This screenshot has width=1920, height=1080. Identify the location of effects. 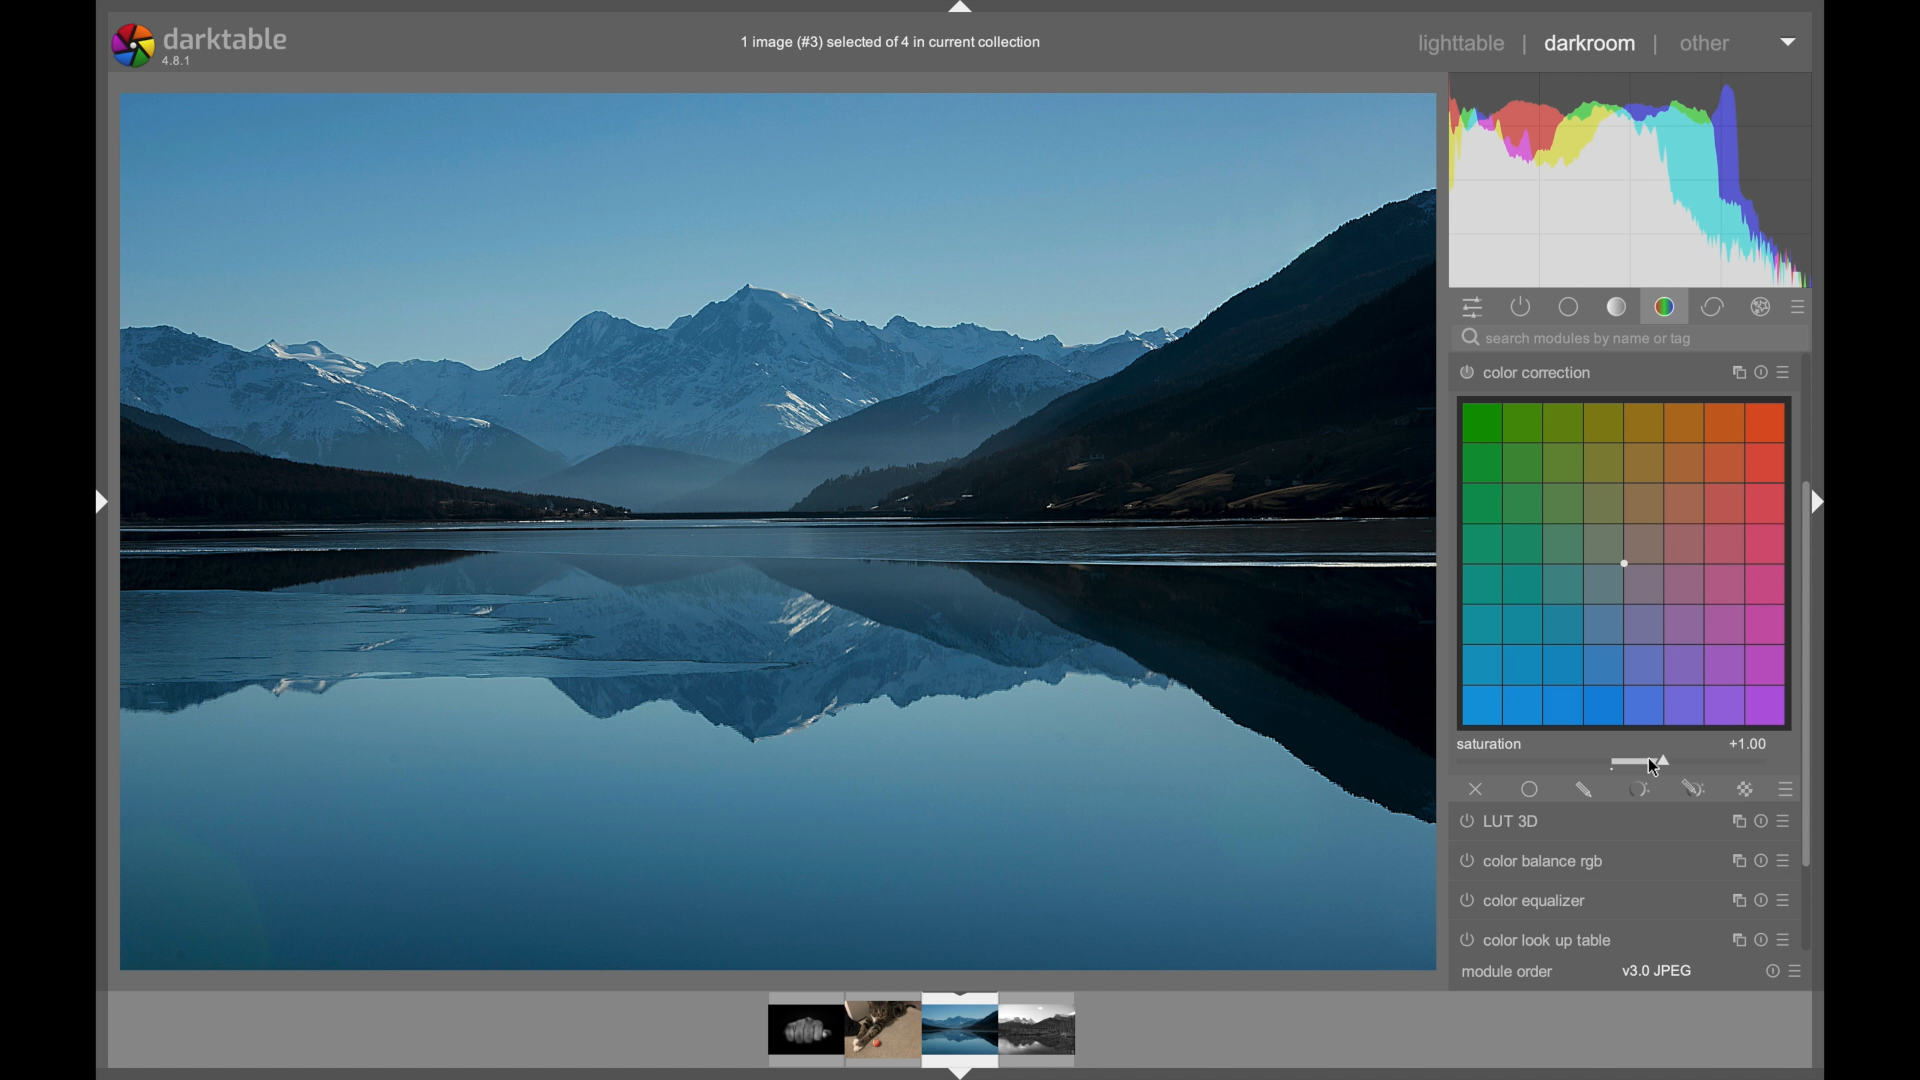
(1762, 308).